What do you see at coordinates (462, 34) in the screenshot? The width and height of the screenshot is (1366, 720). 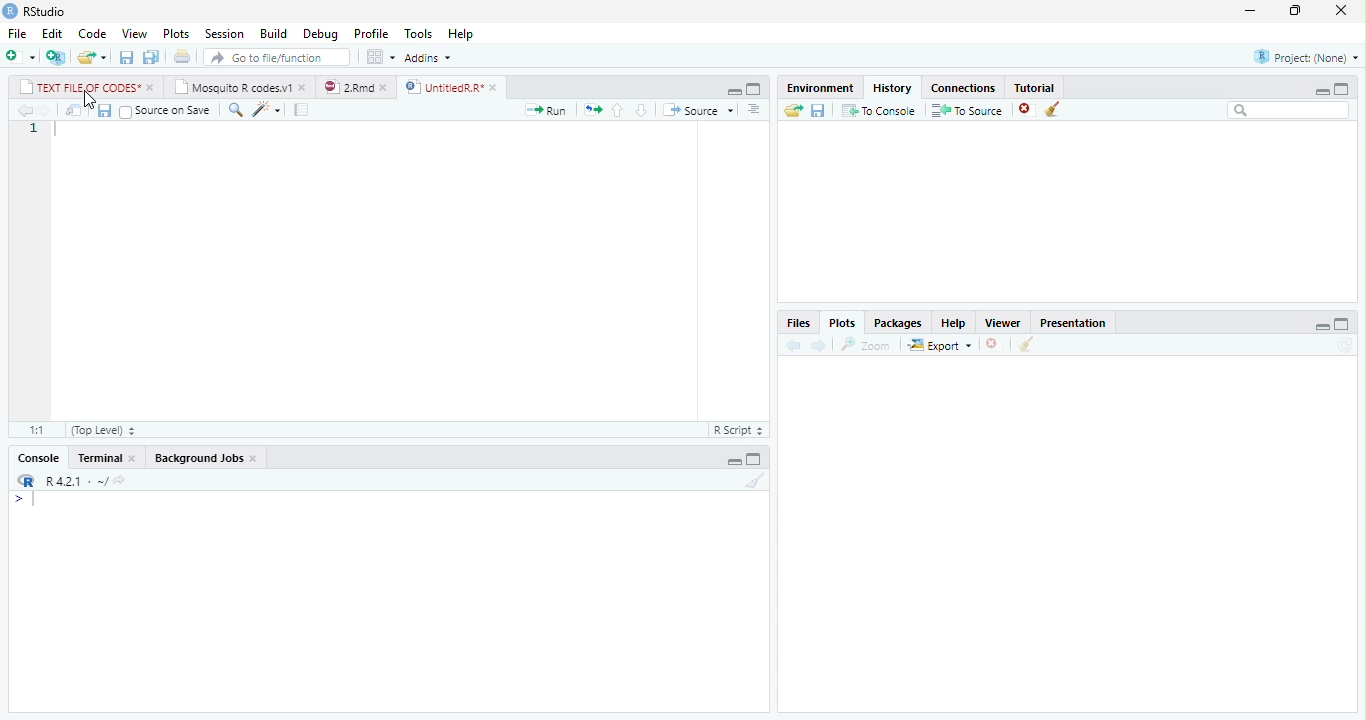 I see `Help` at bounding box center [462, 34].